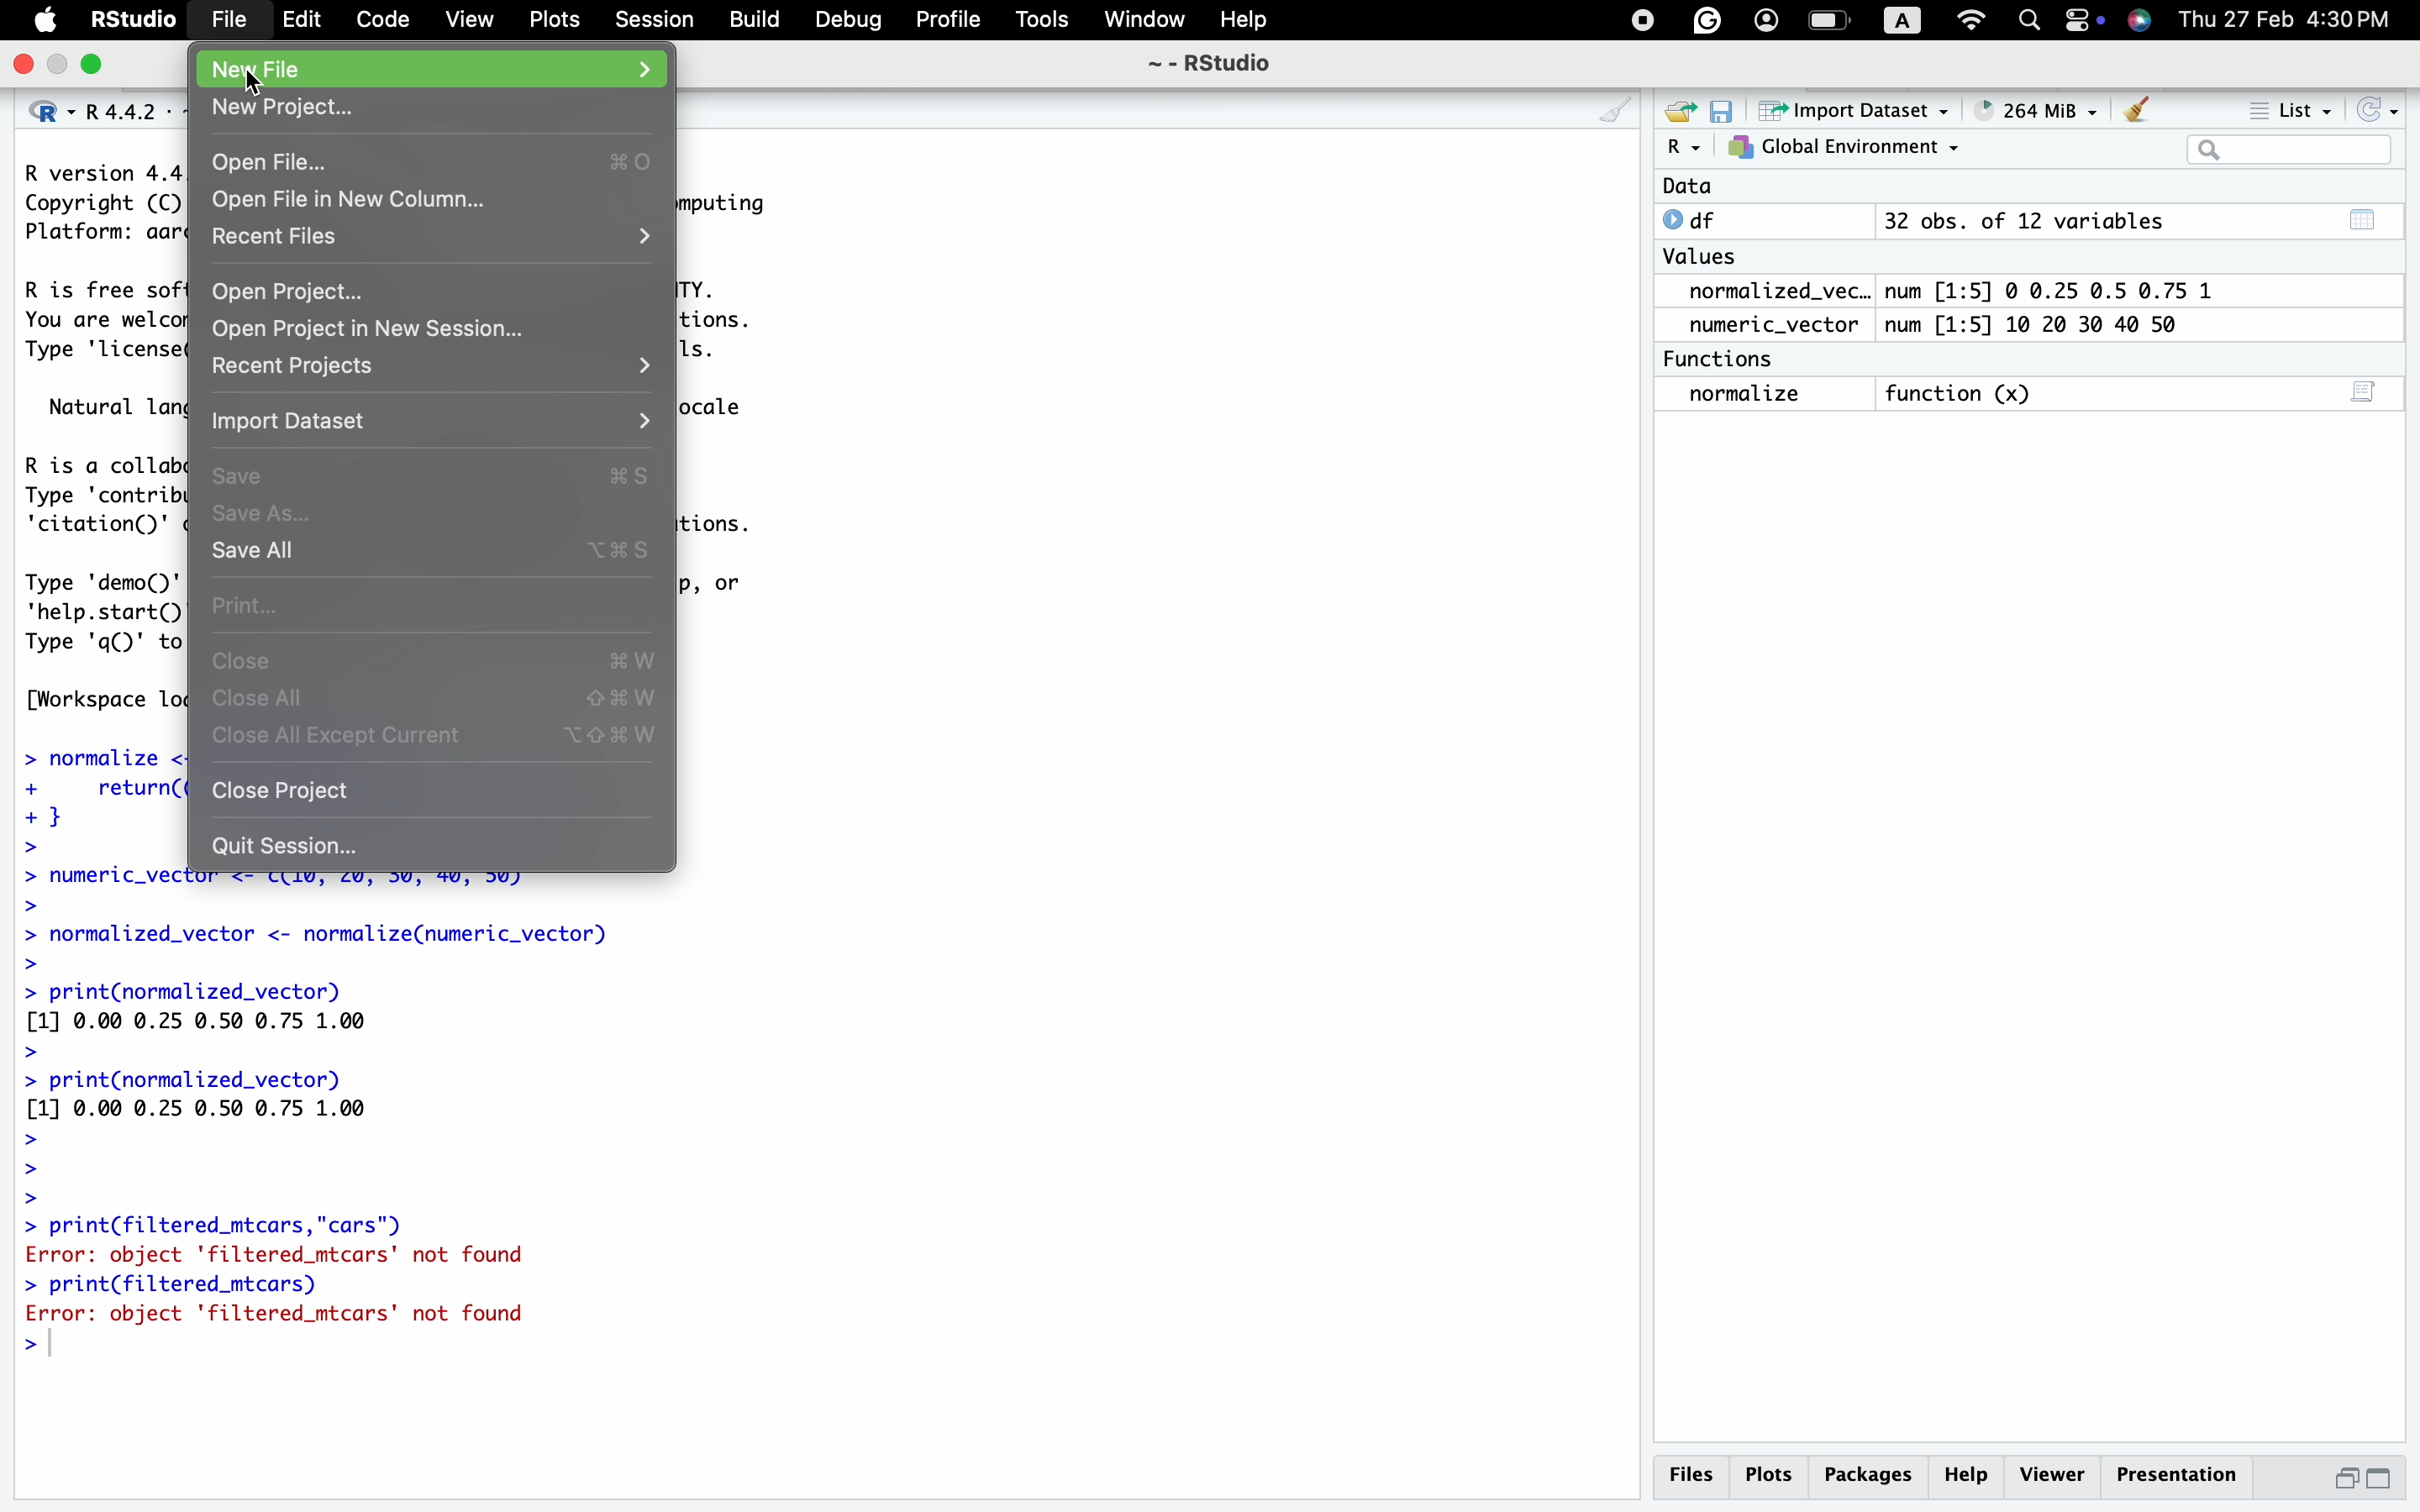 The width and height of the screenshot is (2420, 1512). What do you see at coordinates (432, 328) in the screenshot?
I see `open project in new session` at bounding box center [432, 328].